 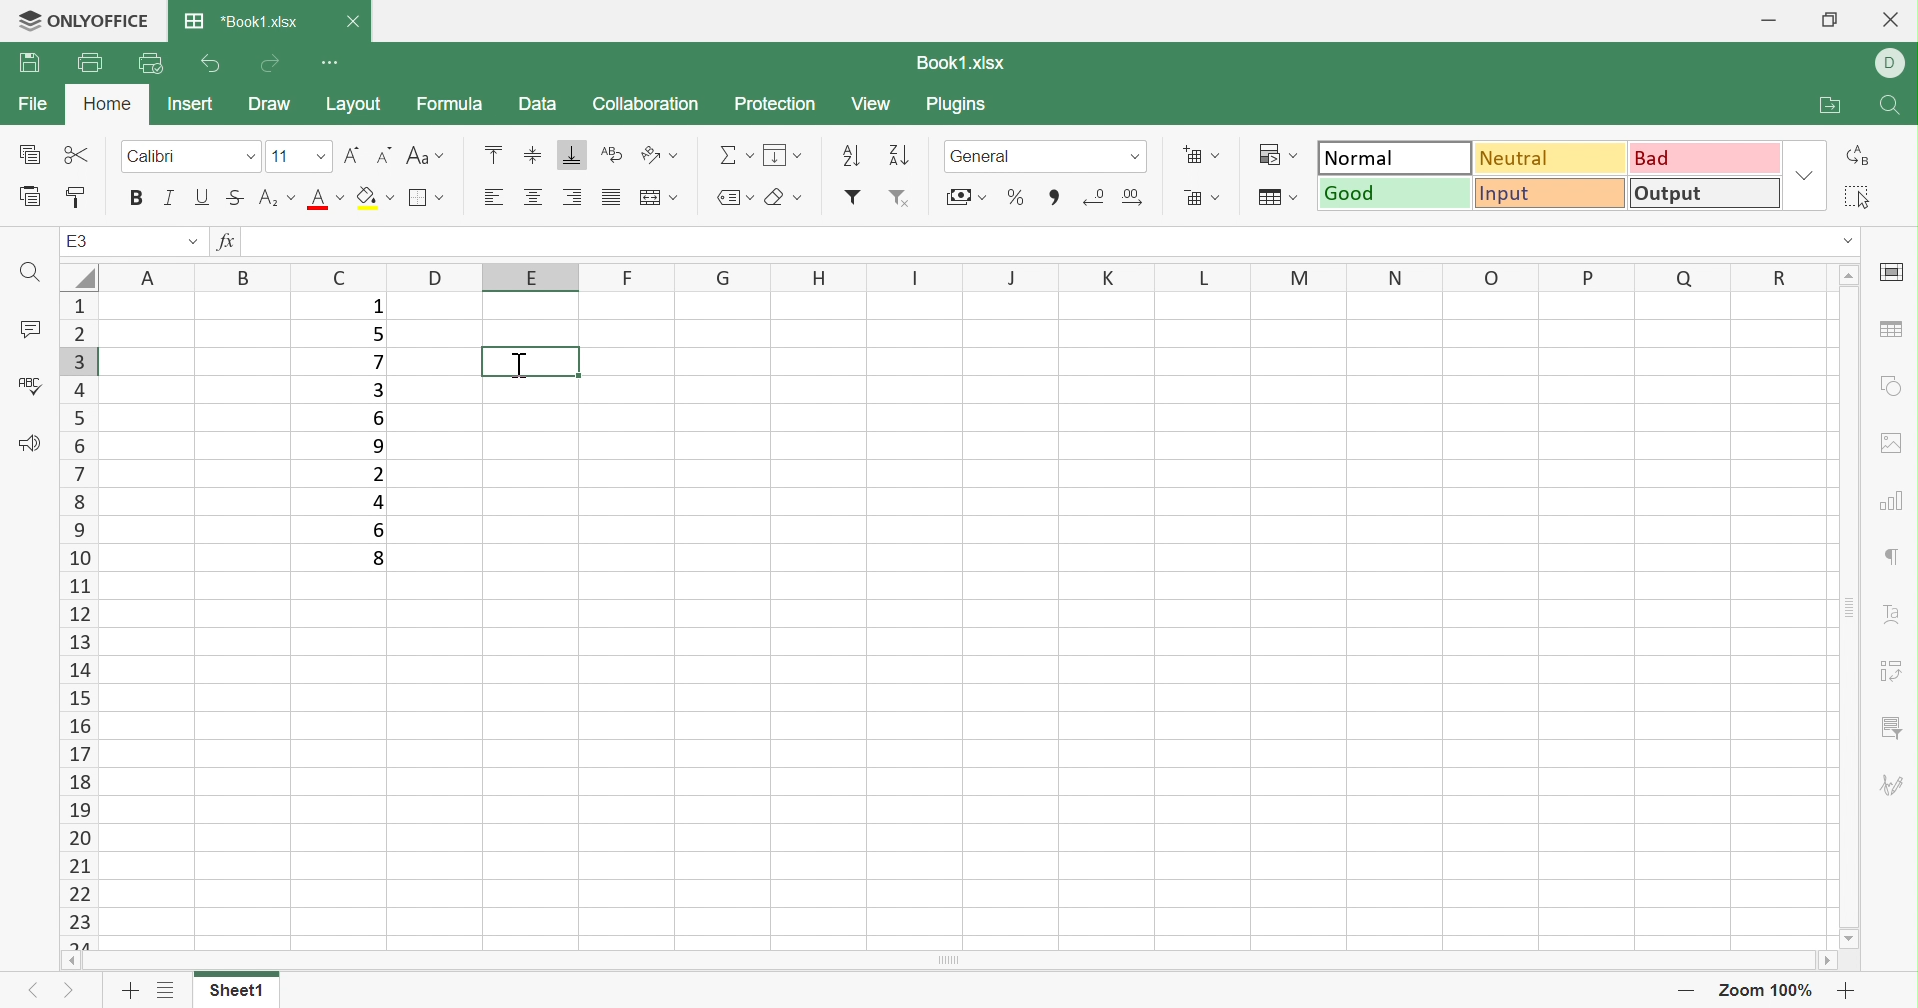 What do you see at coordinates (1282, 154) in the screenshot?
I see `Conditional formatting` at bounding box center [1282, 154].